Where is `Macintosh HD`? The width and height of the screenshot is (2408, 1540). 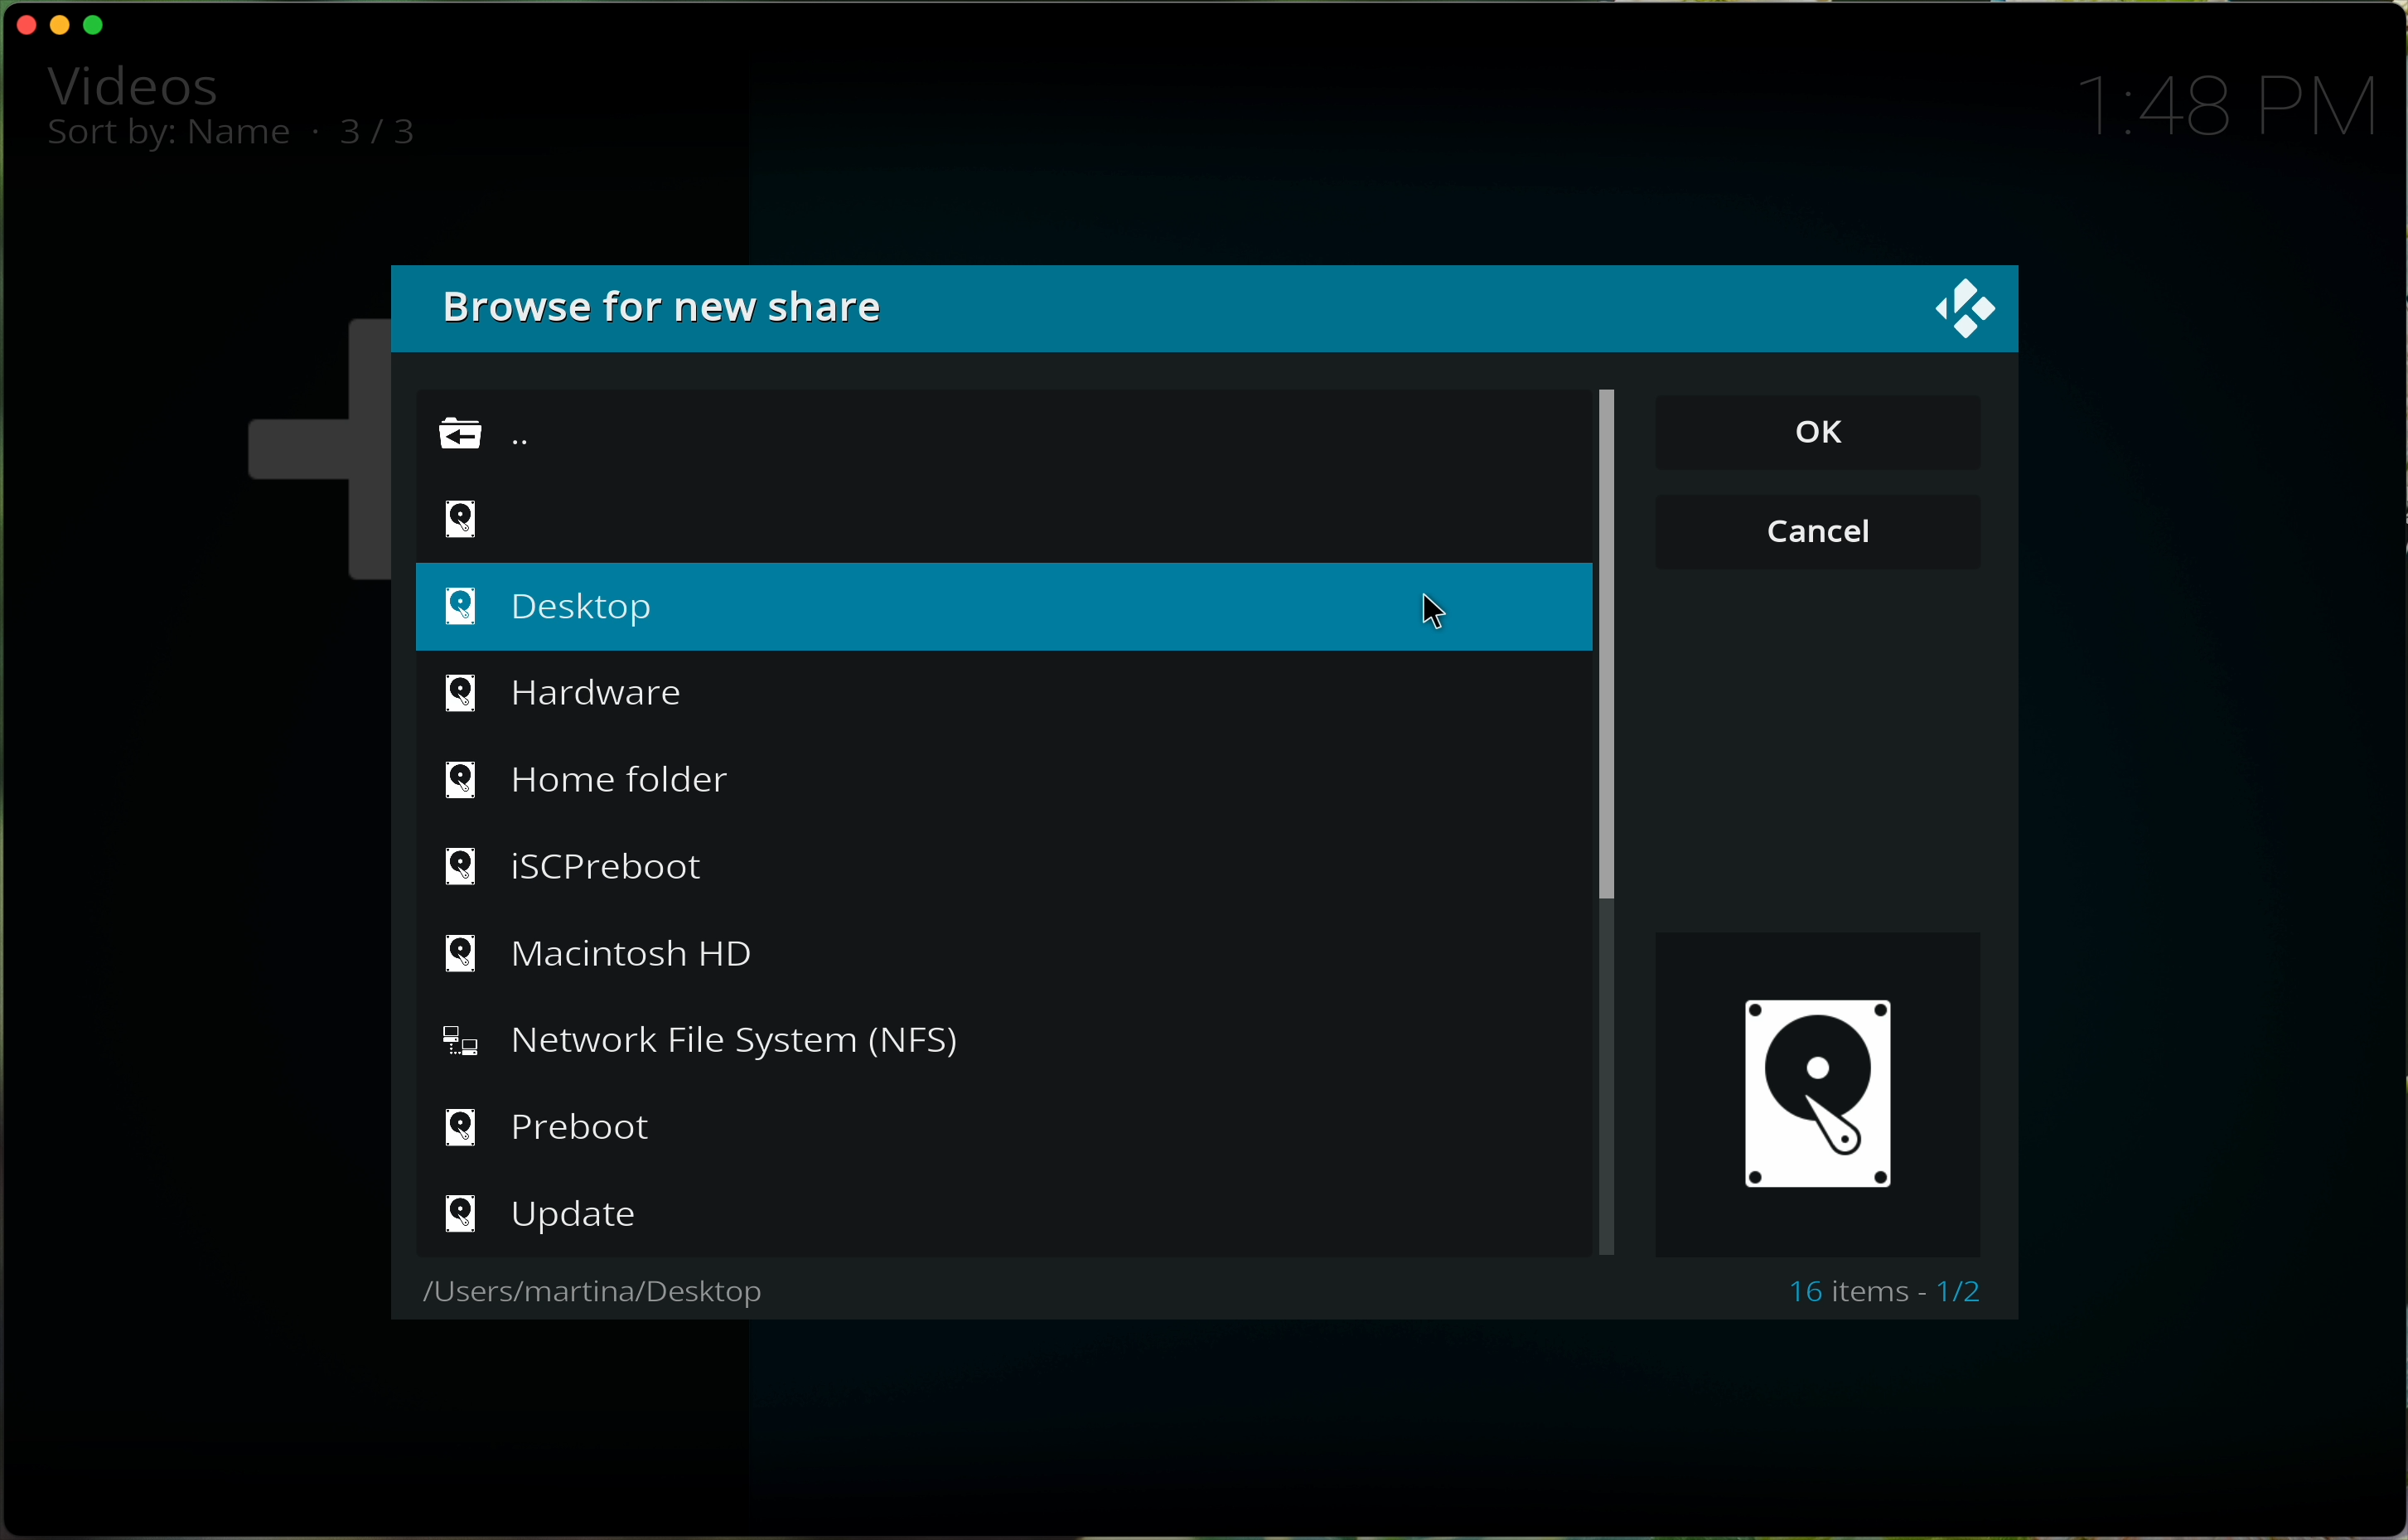
Macintosh HD is located at coordinates (603, 956).